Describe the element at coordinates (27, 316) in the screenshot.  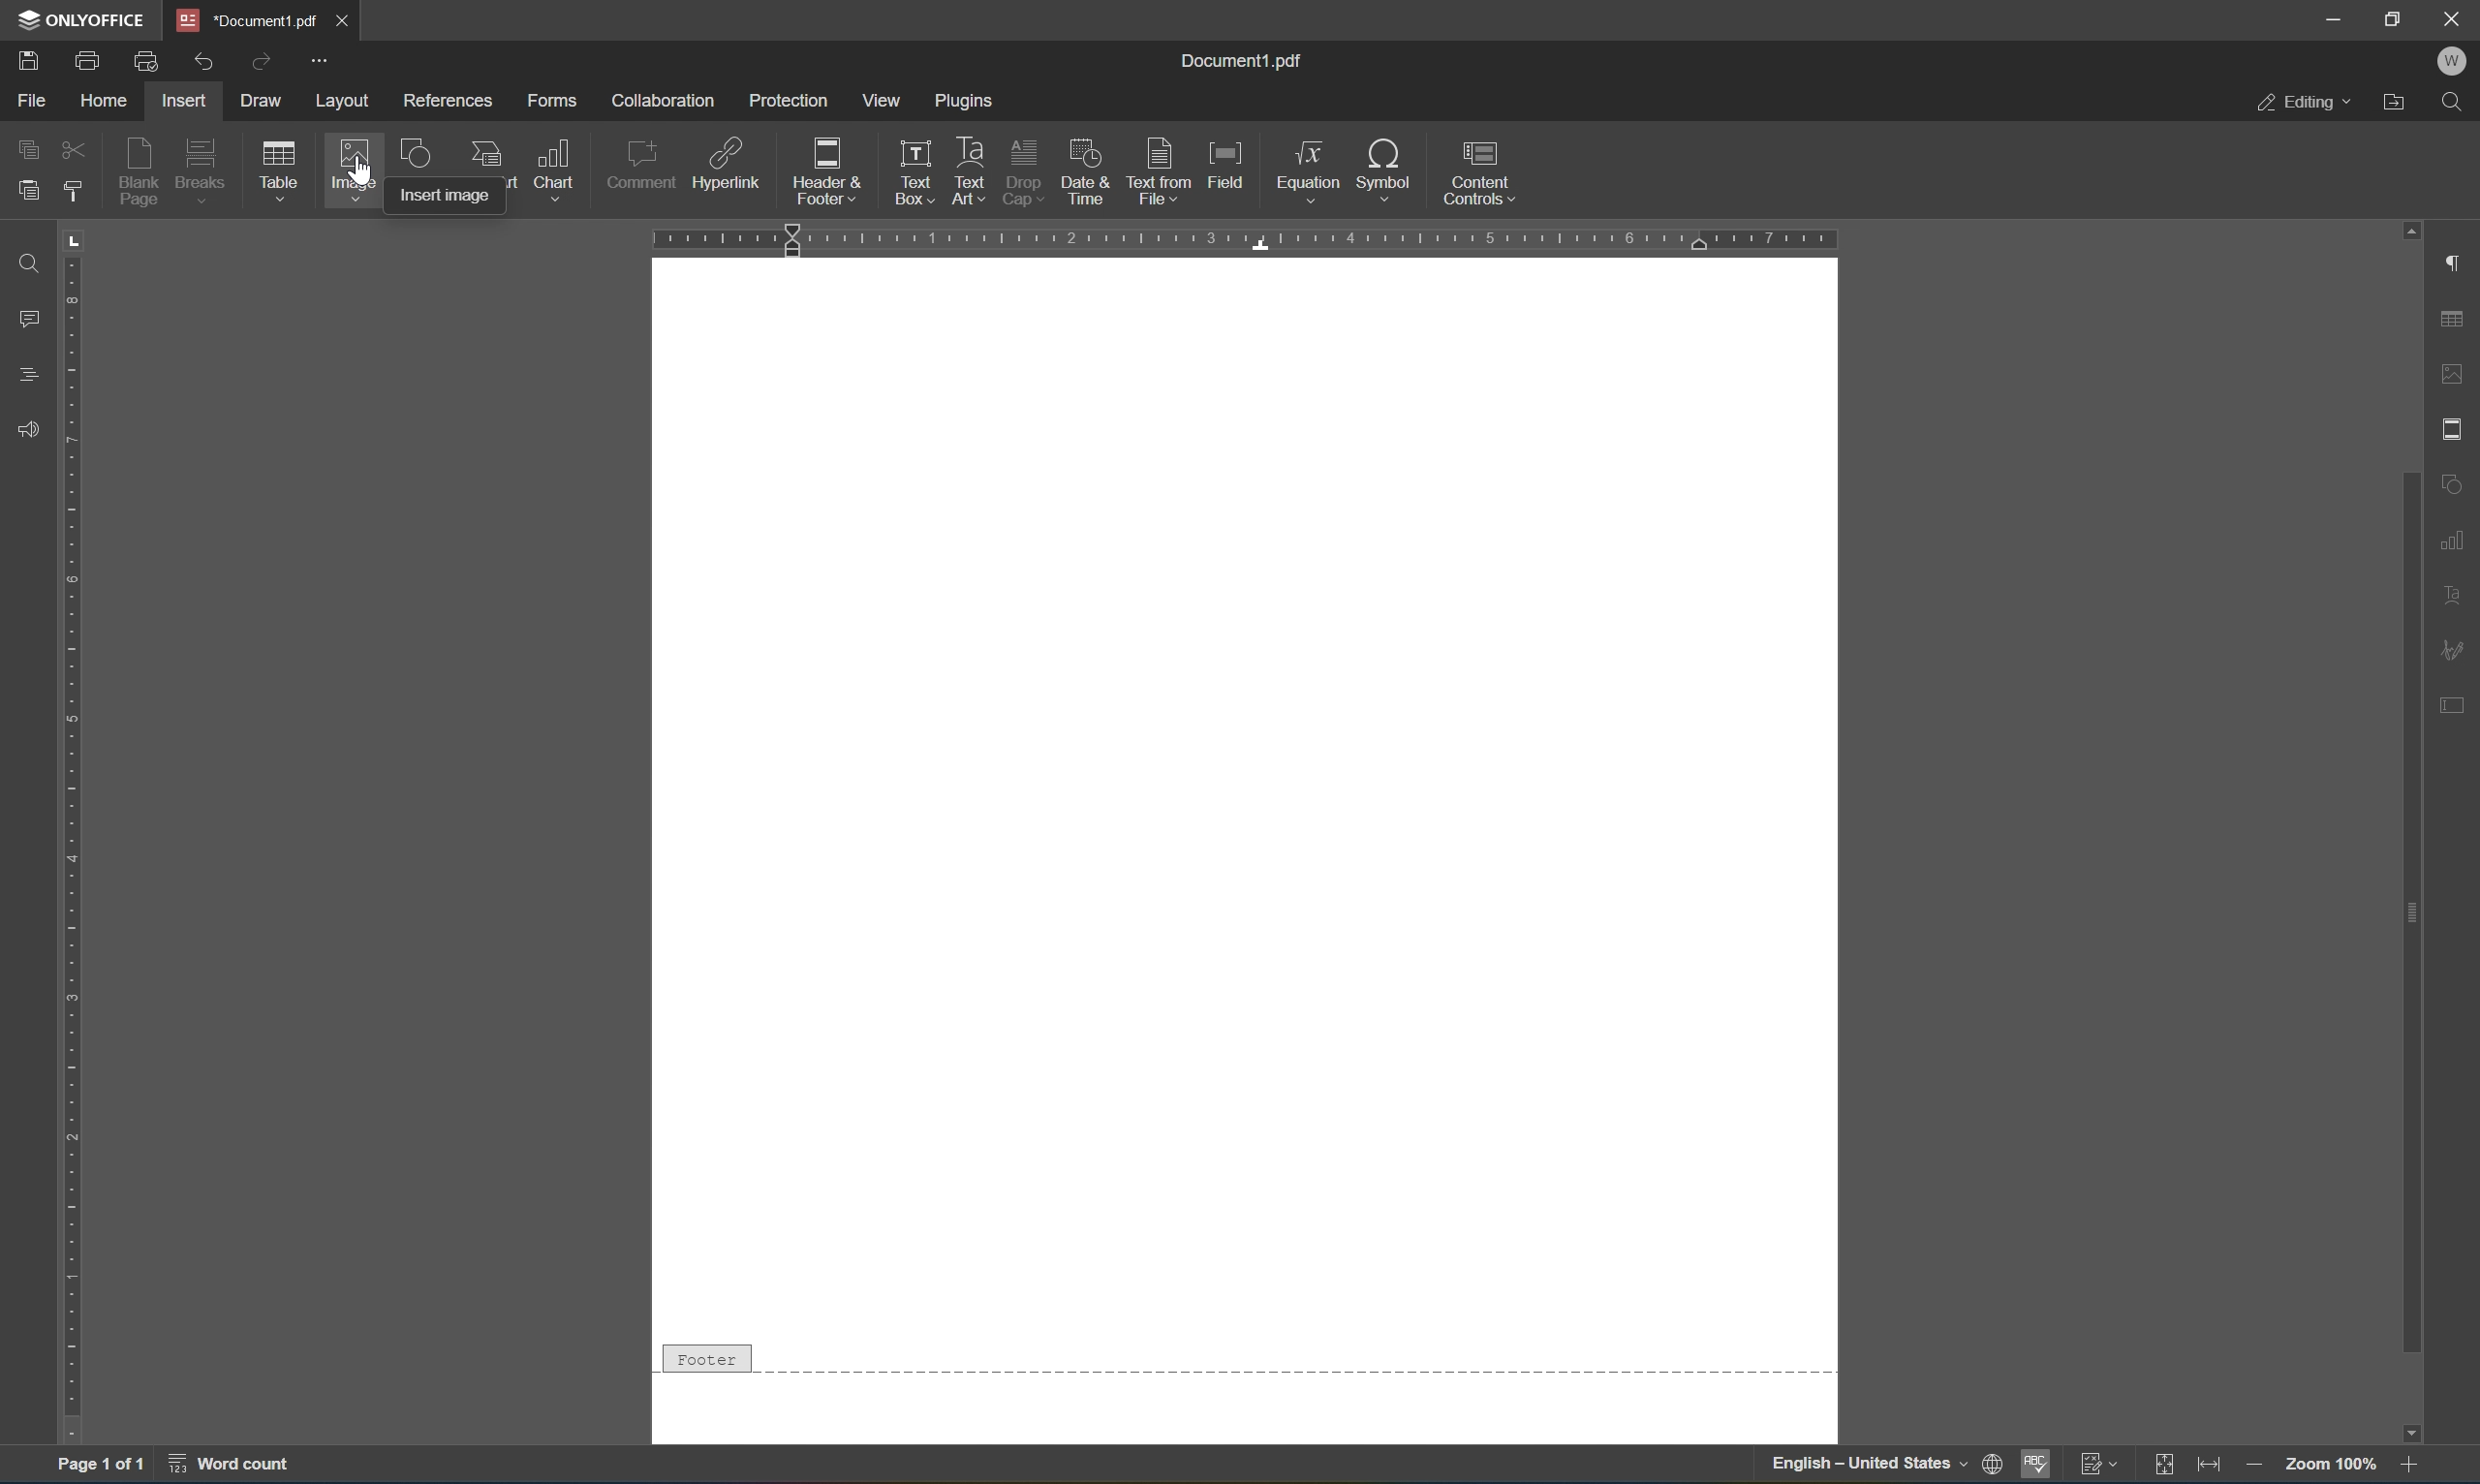
I see `comments` at that location.